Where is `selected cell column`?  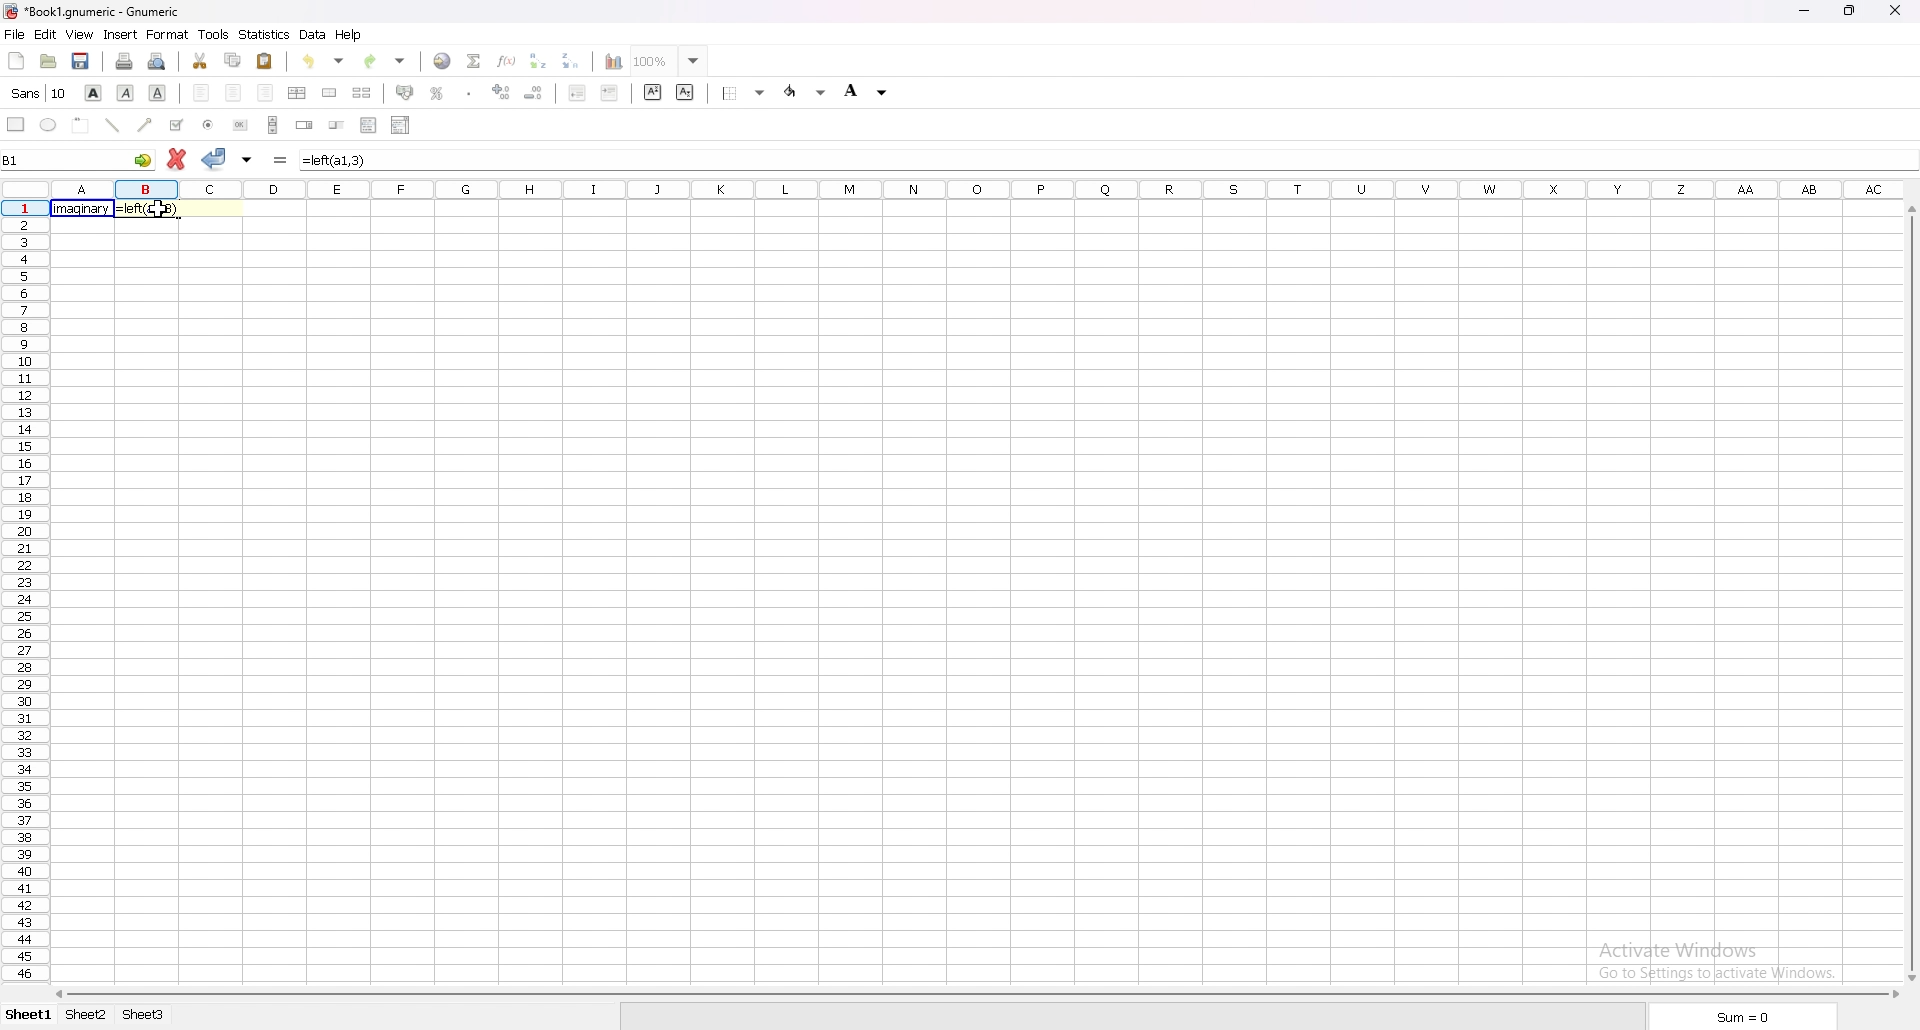
selected cell column is located at coordinates (974, 190).